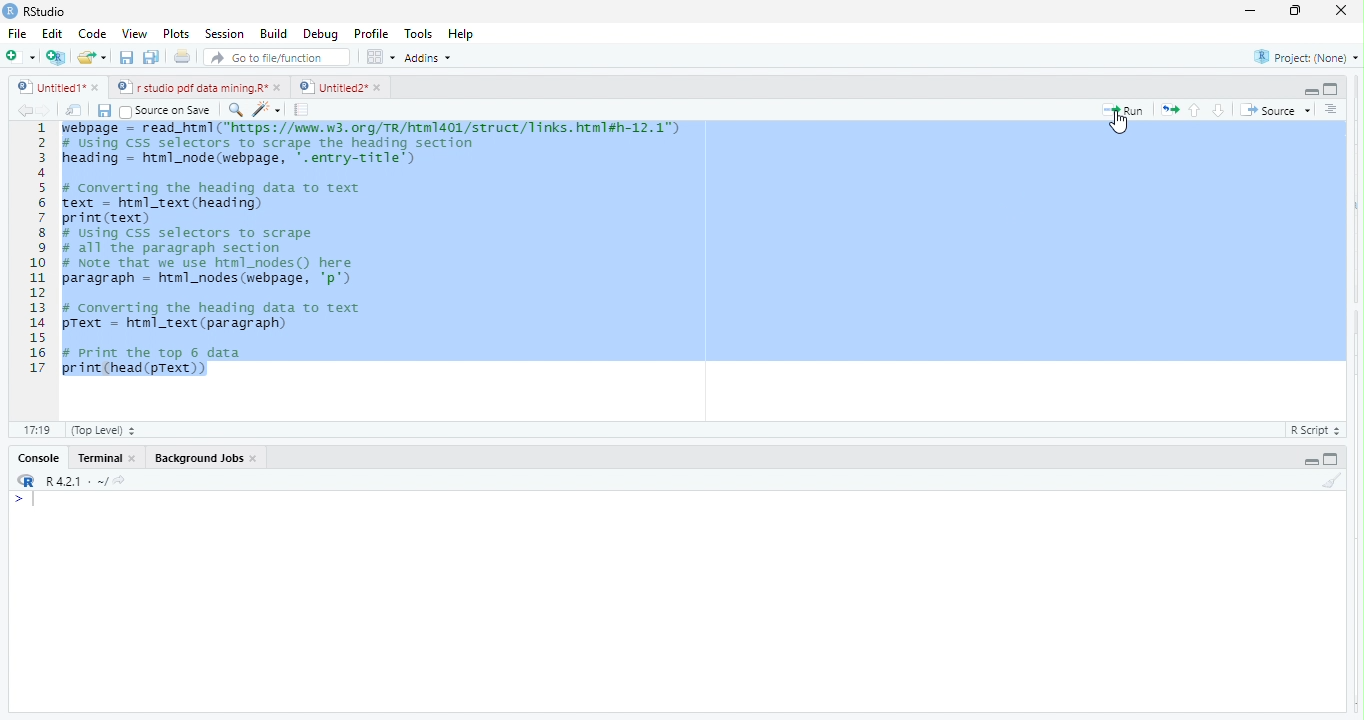 This screenshot has width=1364, height=720. I want to click on Debug, so click(321, 35).